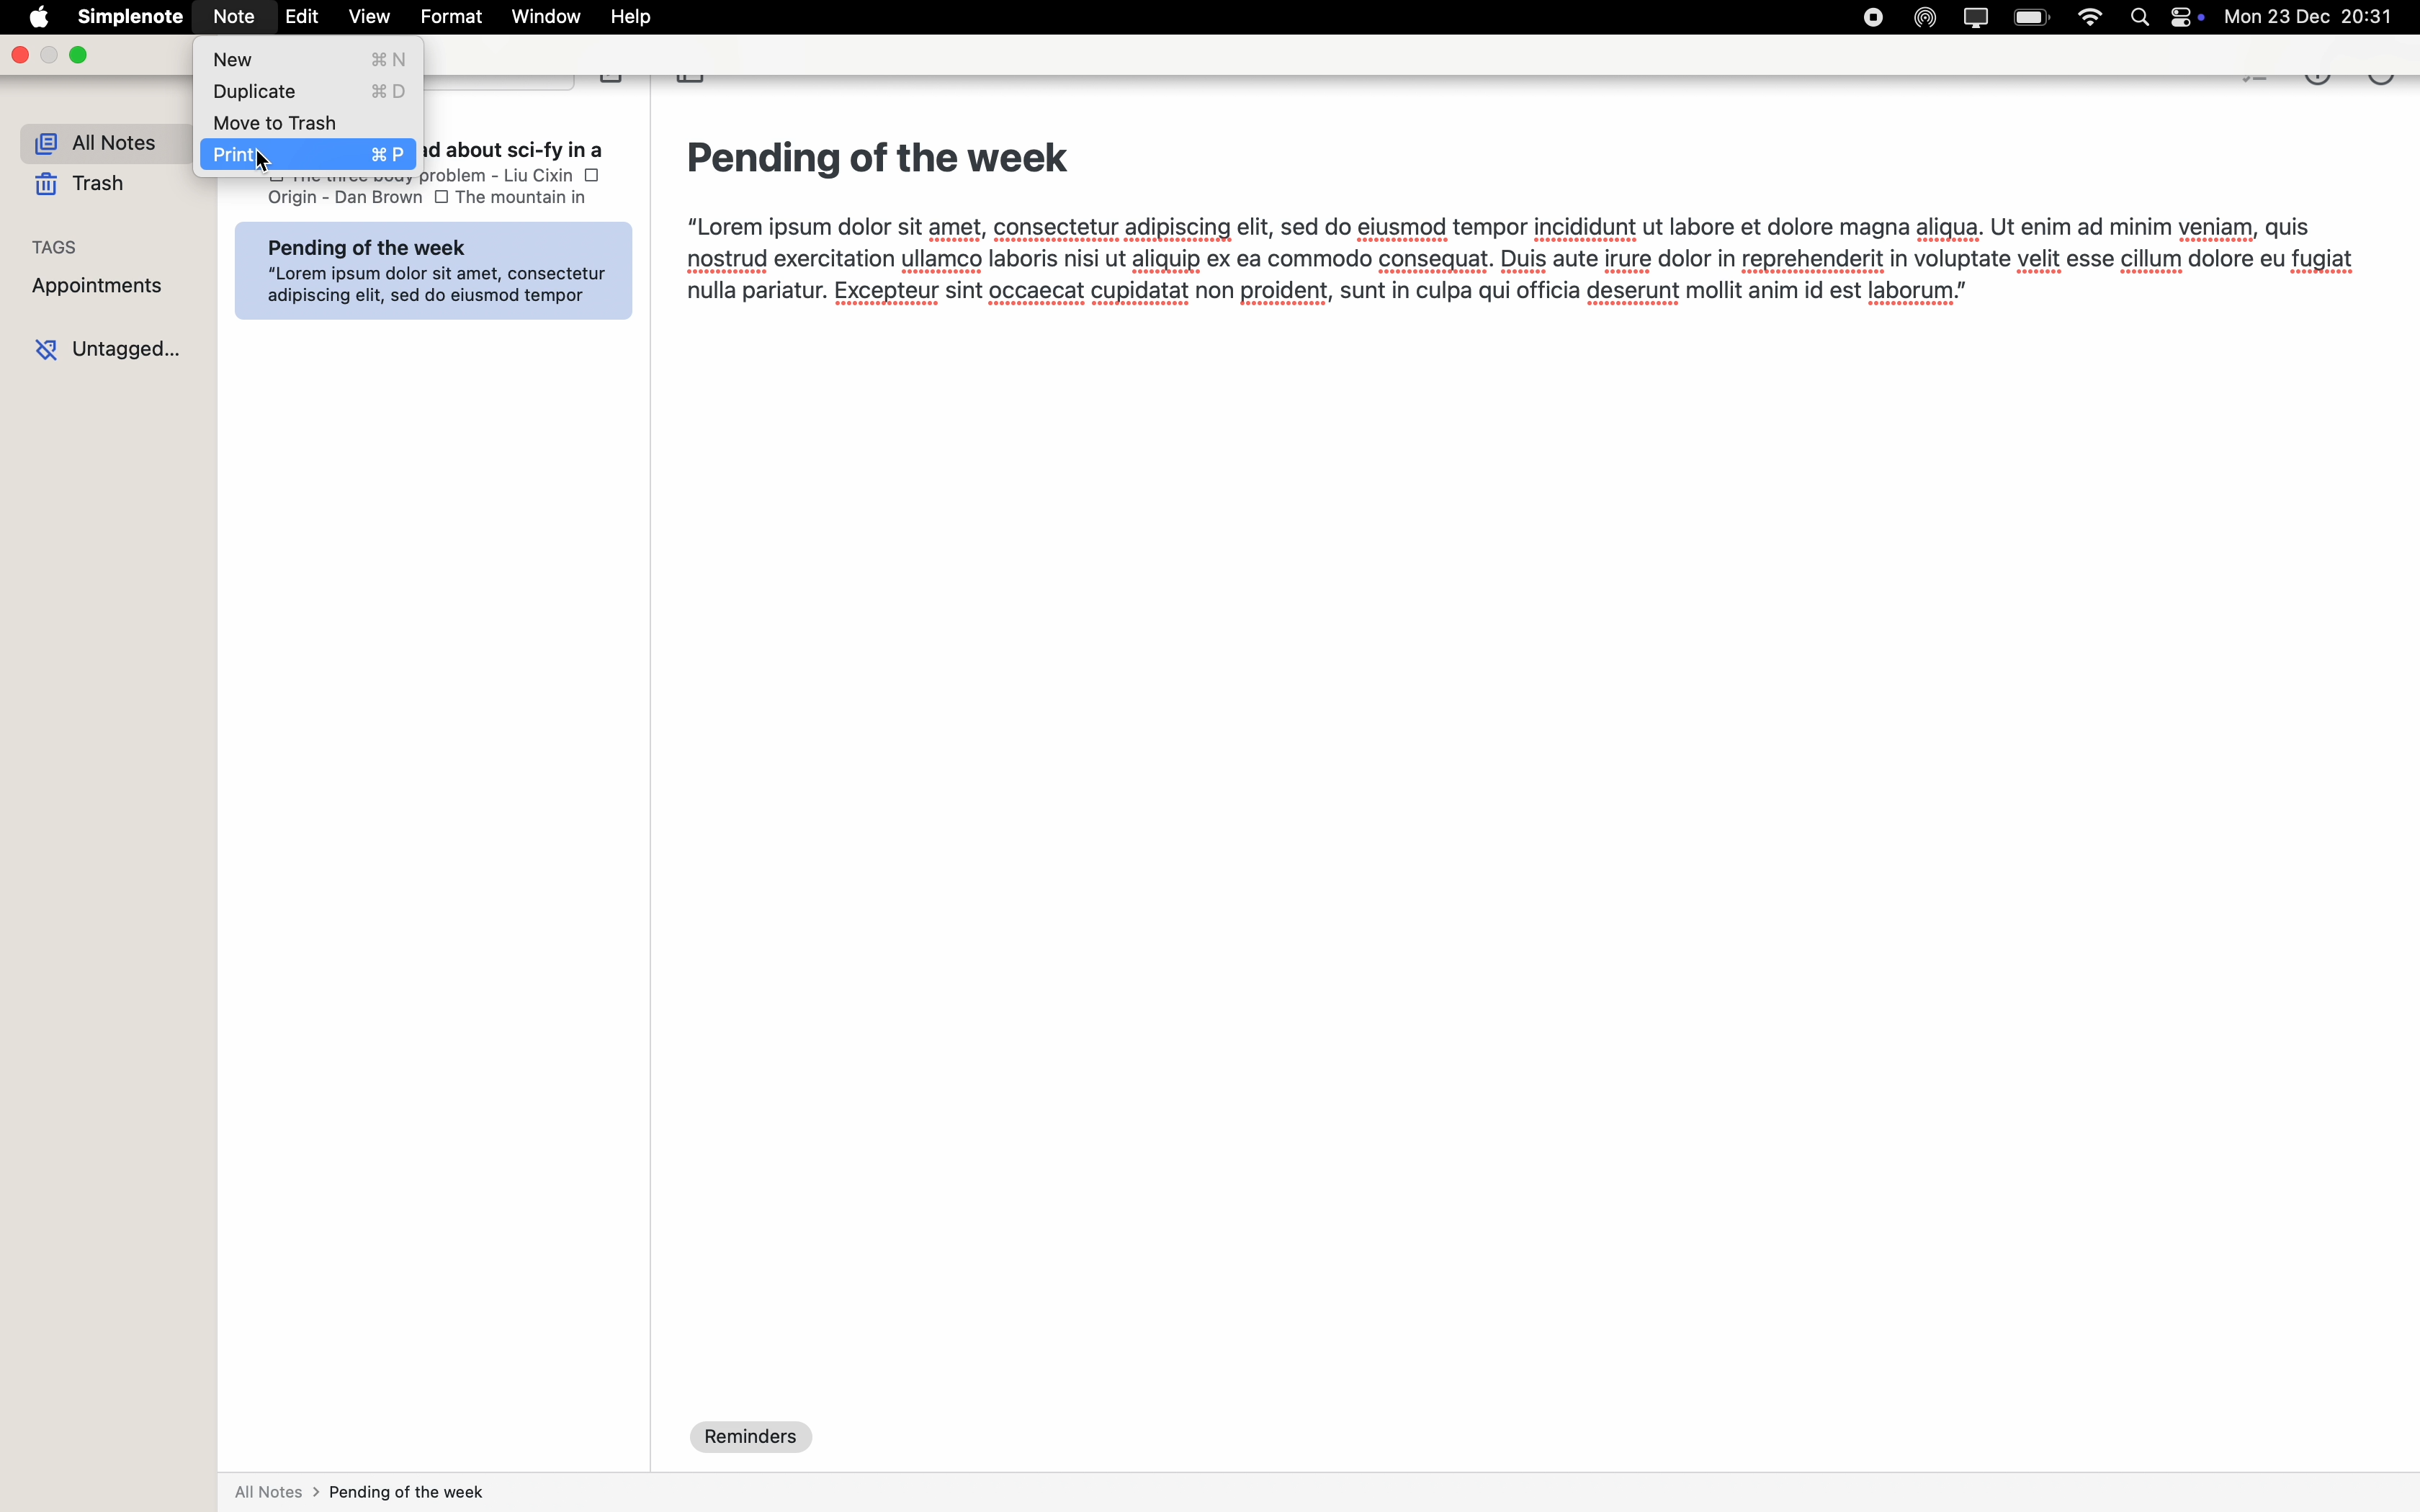 This screenshot has height=1512, width=2420. What do you see at coordinates (20, 57) in the screenshot?
I see `close Simplenote` at bounding box center [20, 57].